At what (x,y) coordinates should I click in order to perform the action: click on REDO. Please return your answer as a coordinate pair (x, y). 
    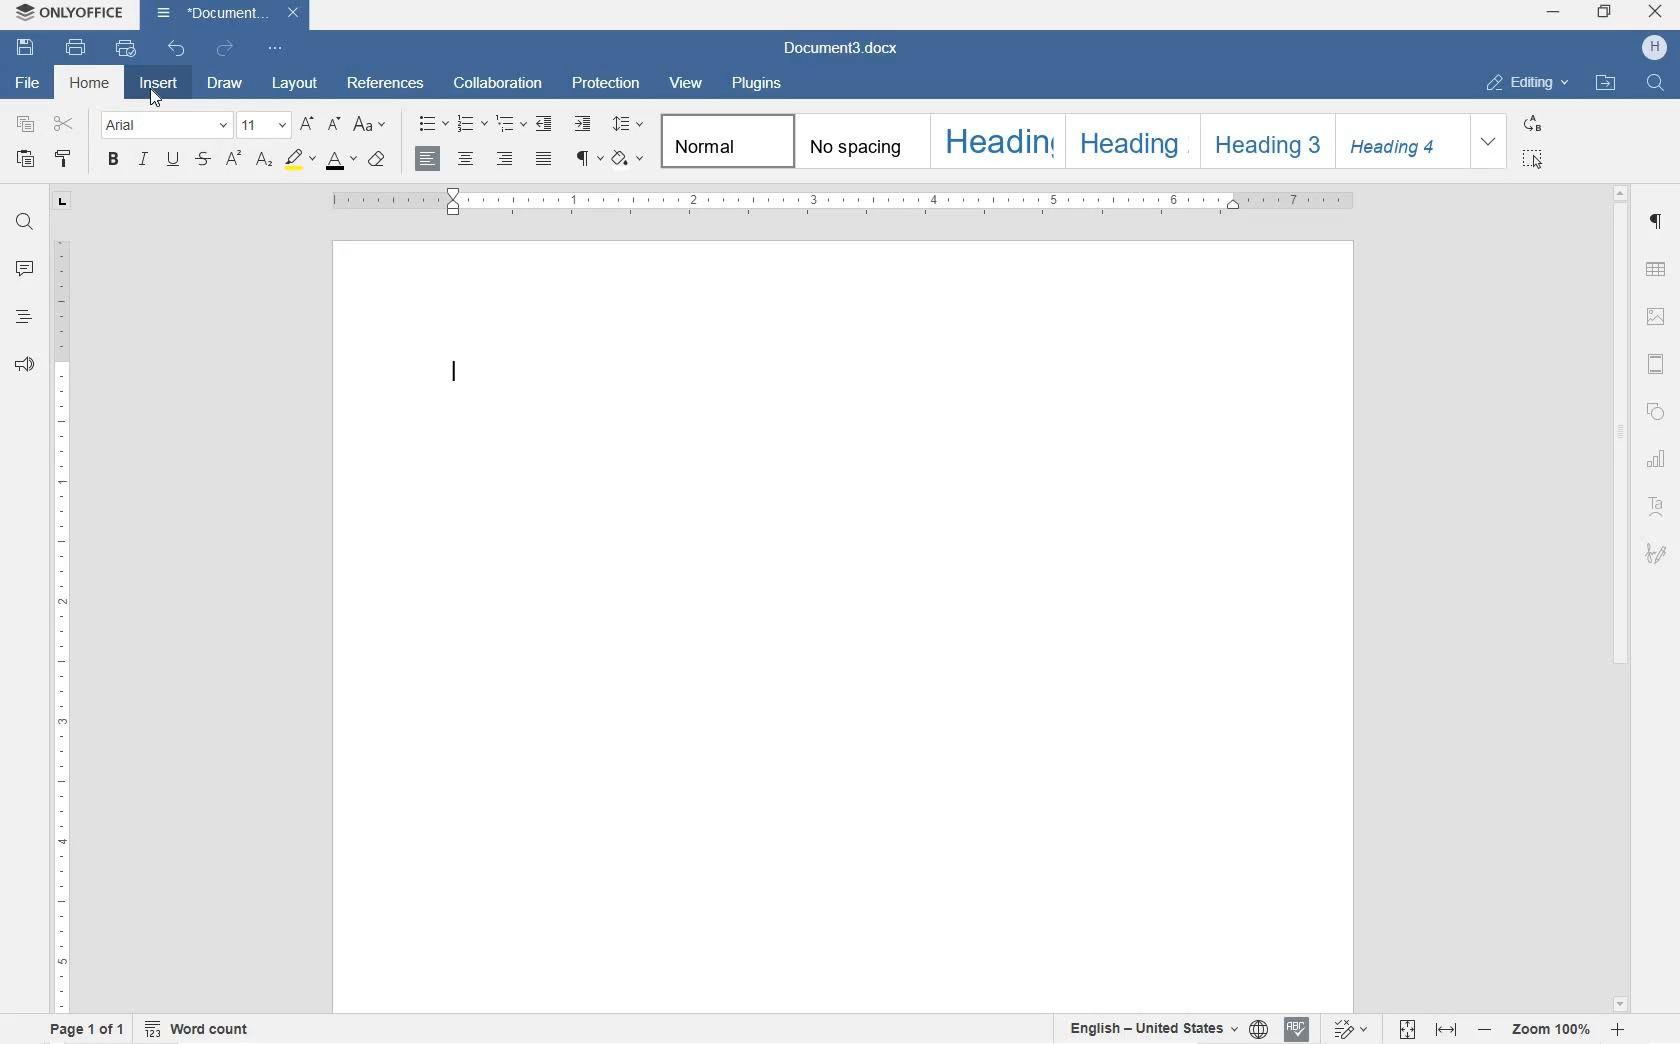
    Looking at the image, I should click on (224, 48).